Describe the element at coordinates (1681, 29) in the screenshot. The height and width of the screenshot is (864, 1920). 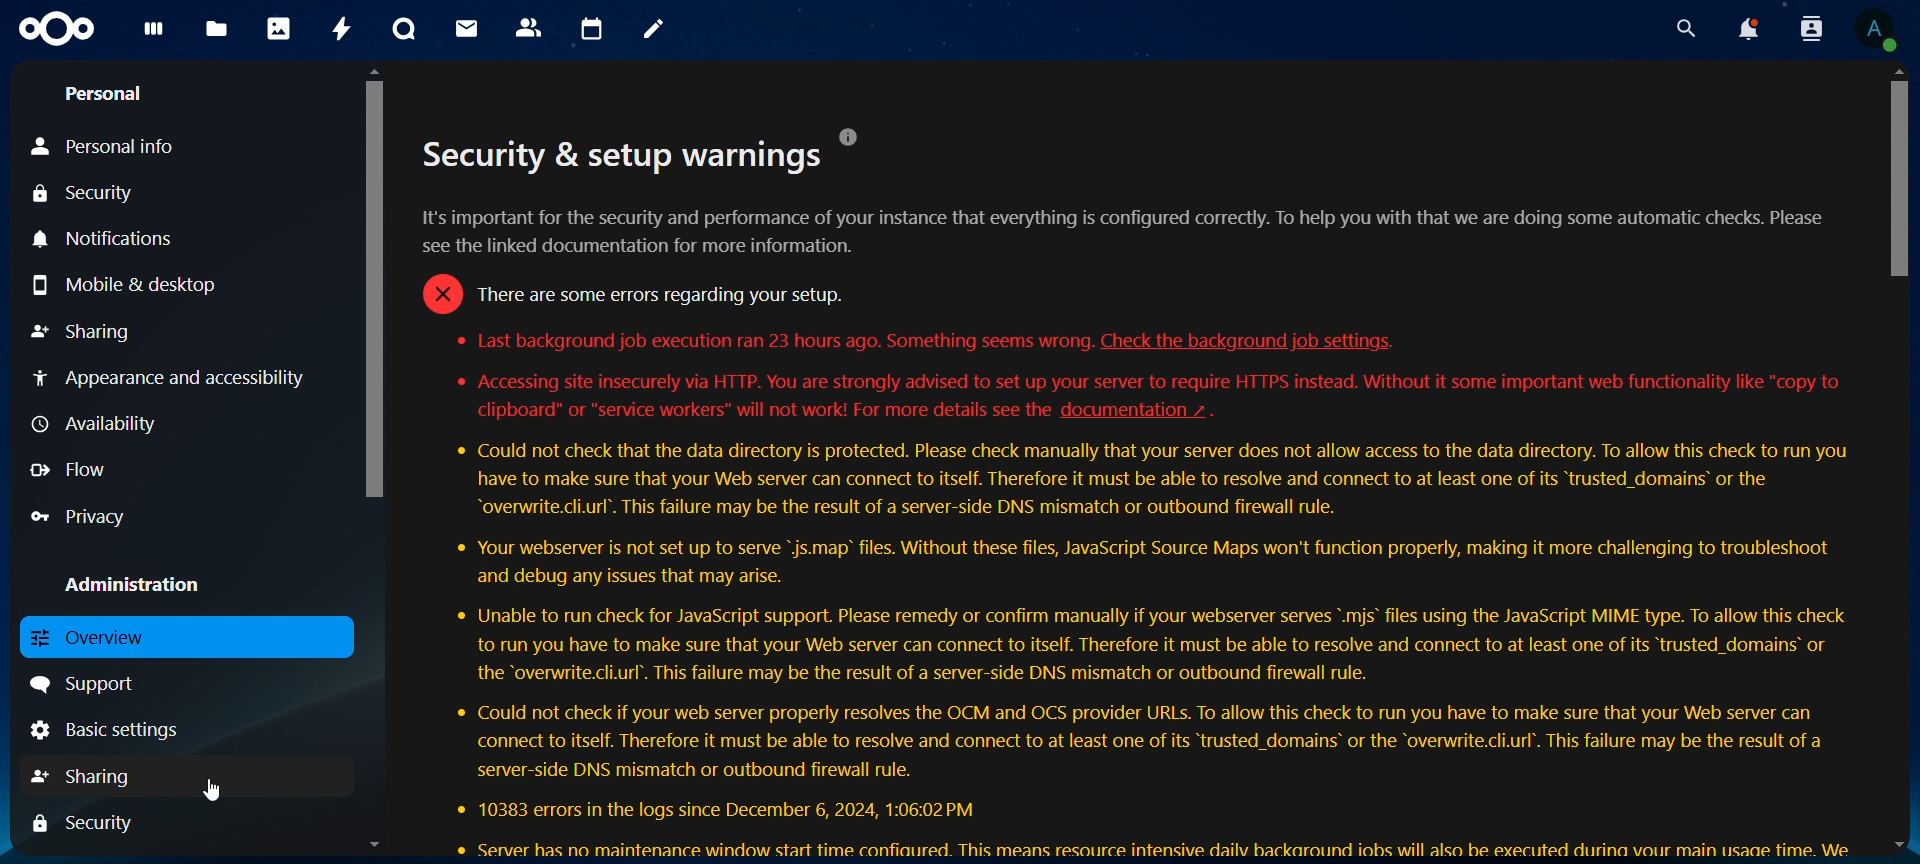
I see `search` at that location.